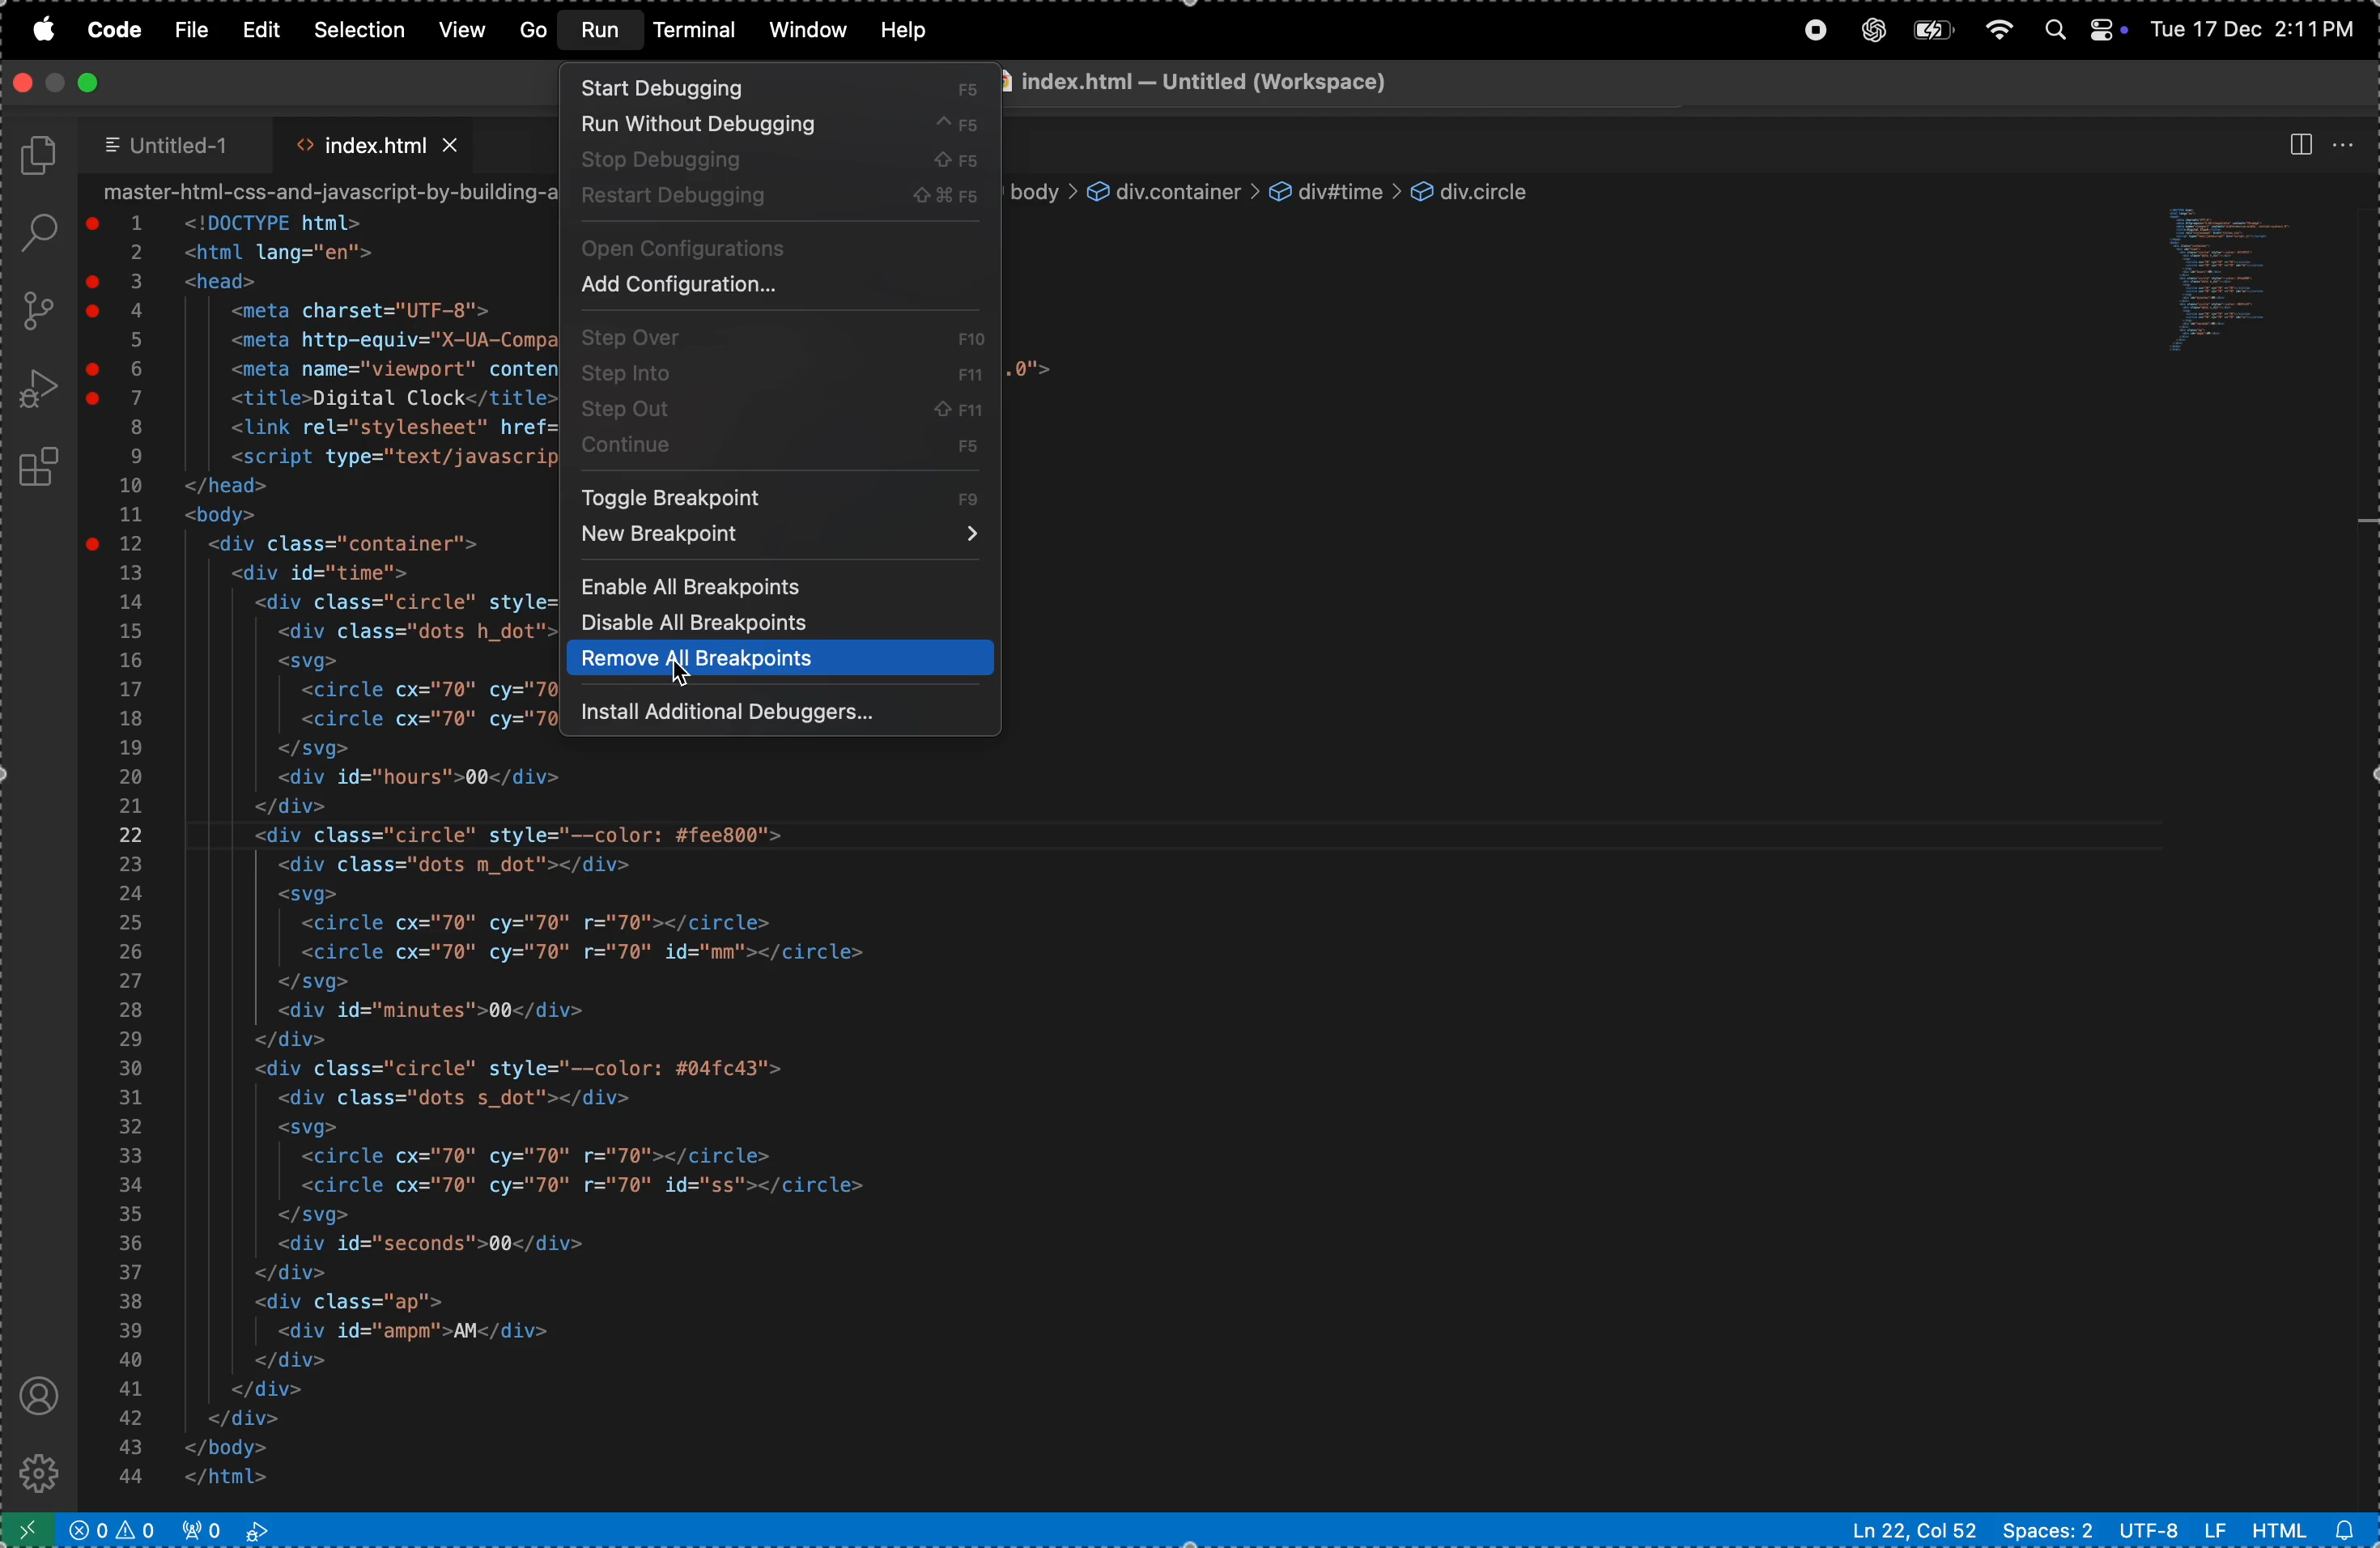  I want to click on edit, so click(262, 30).